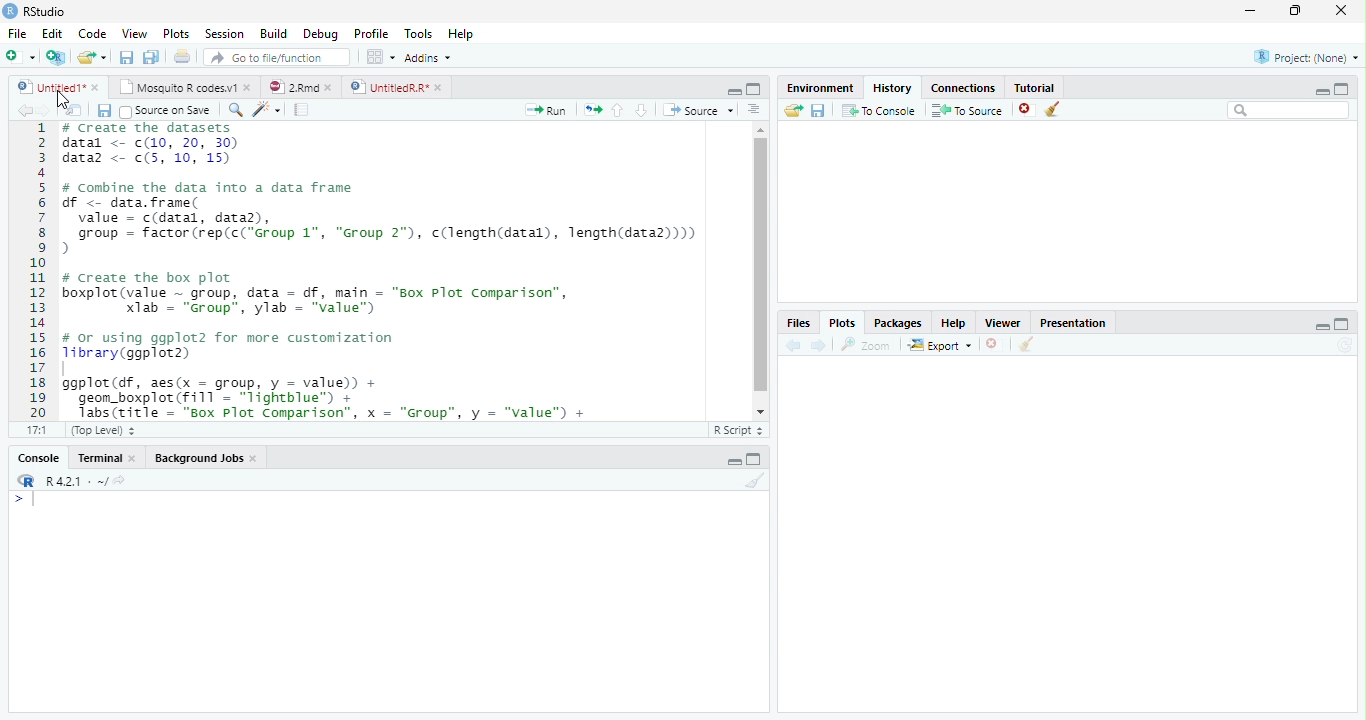 The image size is (1366, 720). Describe the element at coordinates (1342, 89) in the screenshot. I see `Maximize` at that location.